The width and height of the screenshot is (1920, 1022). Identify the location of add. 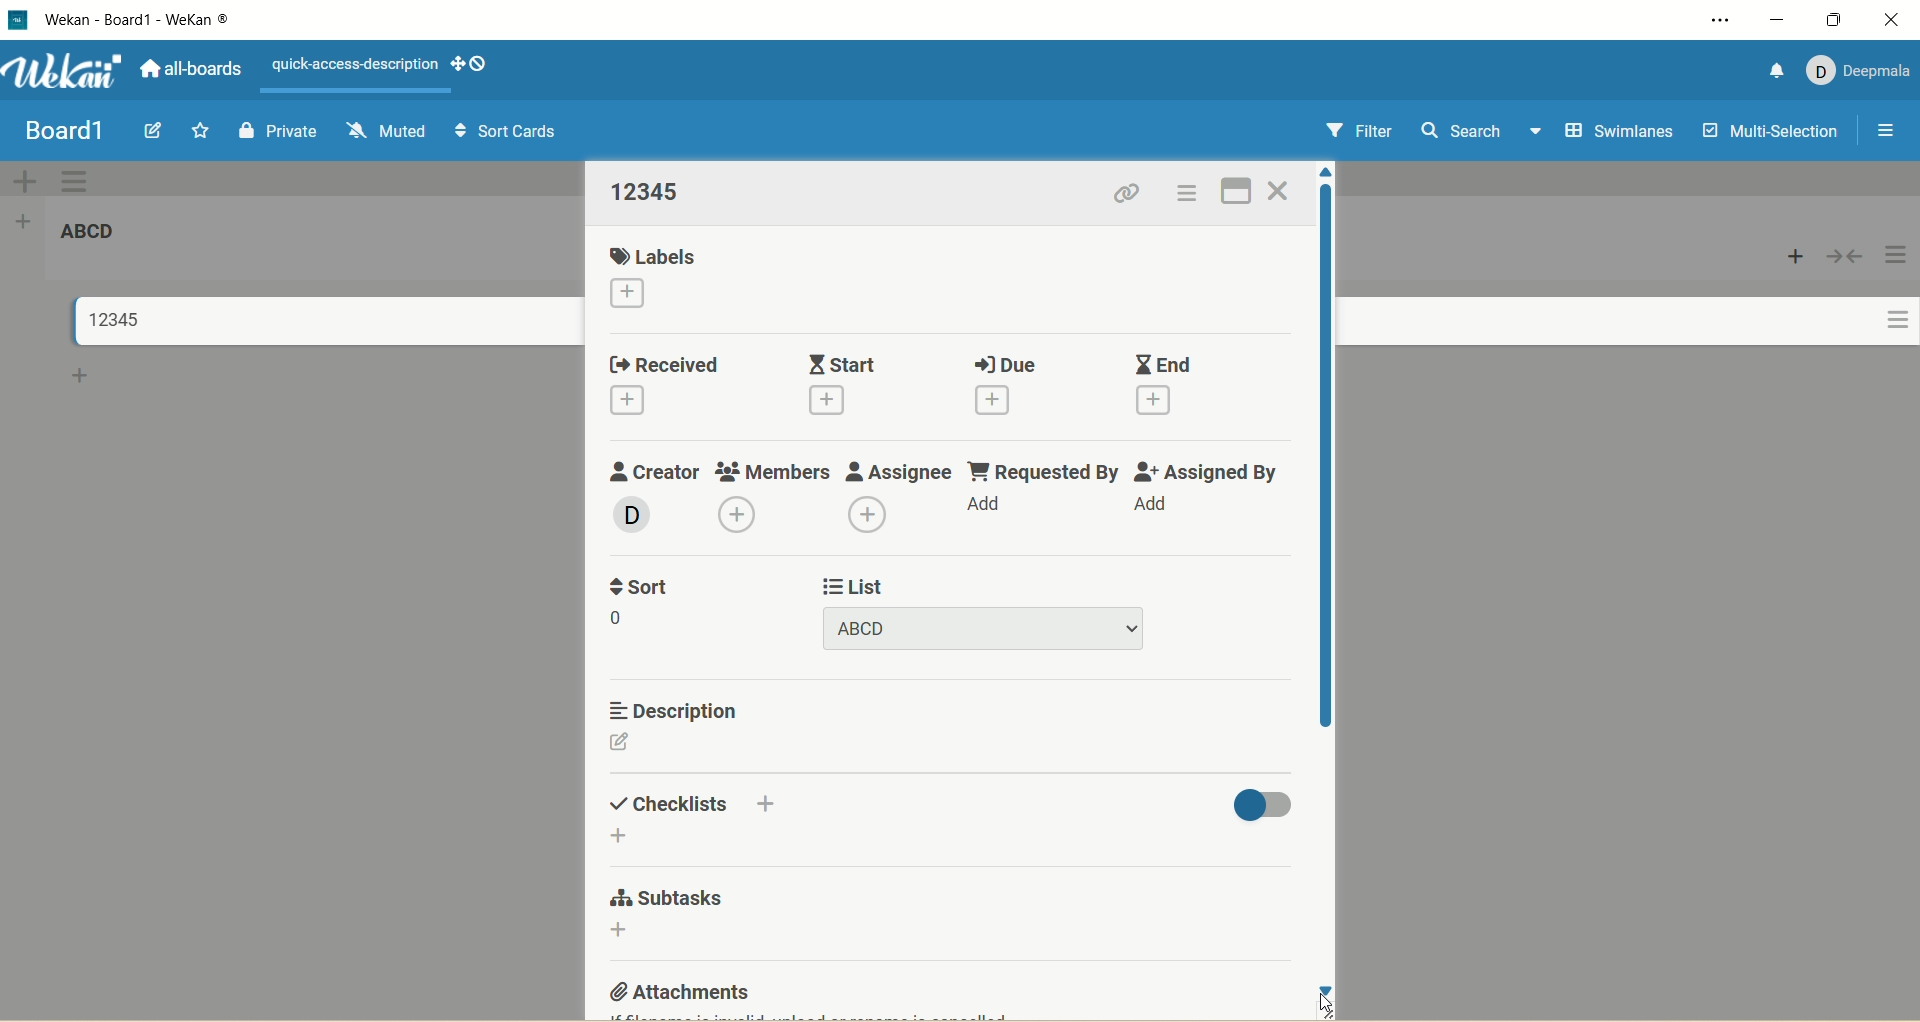
(638, 402).